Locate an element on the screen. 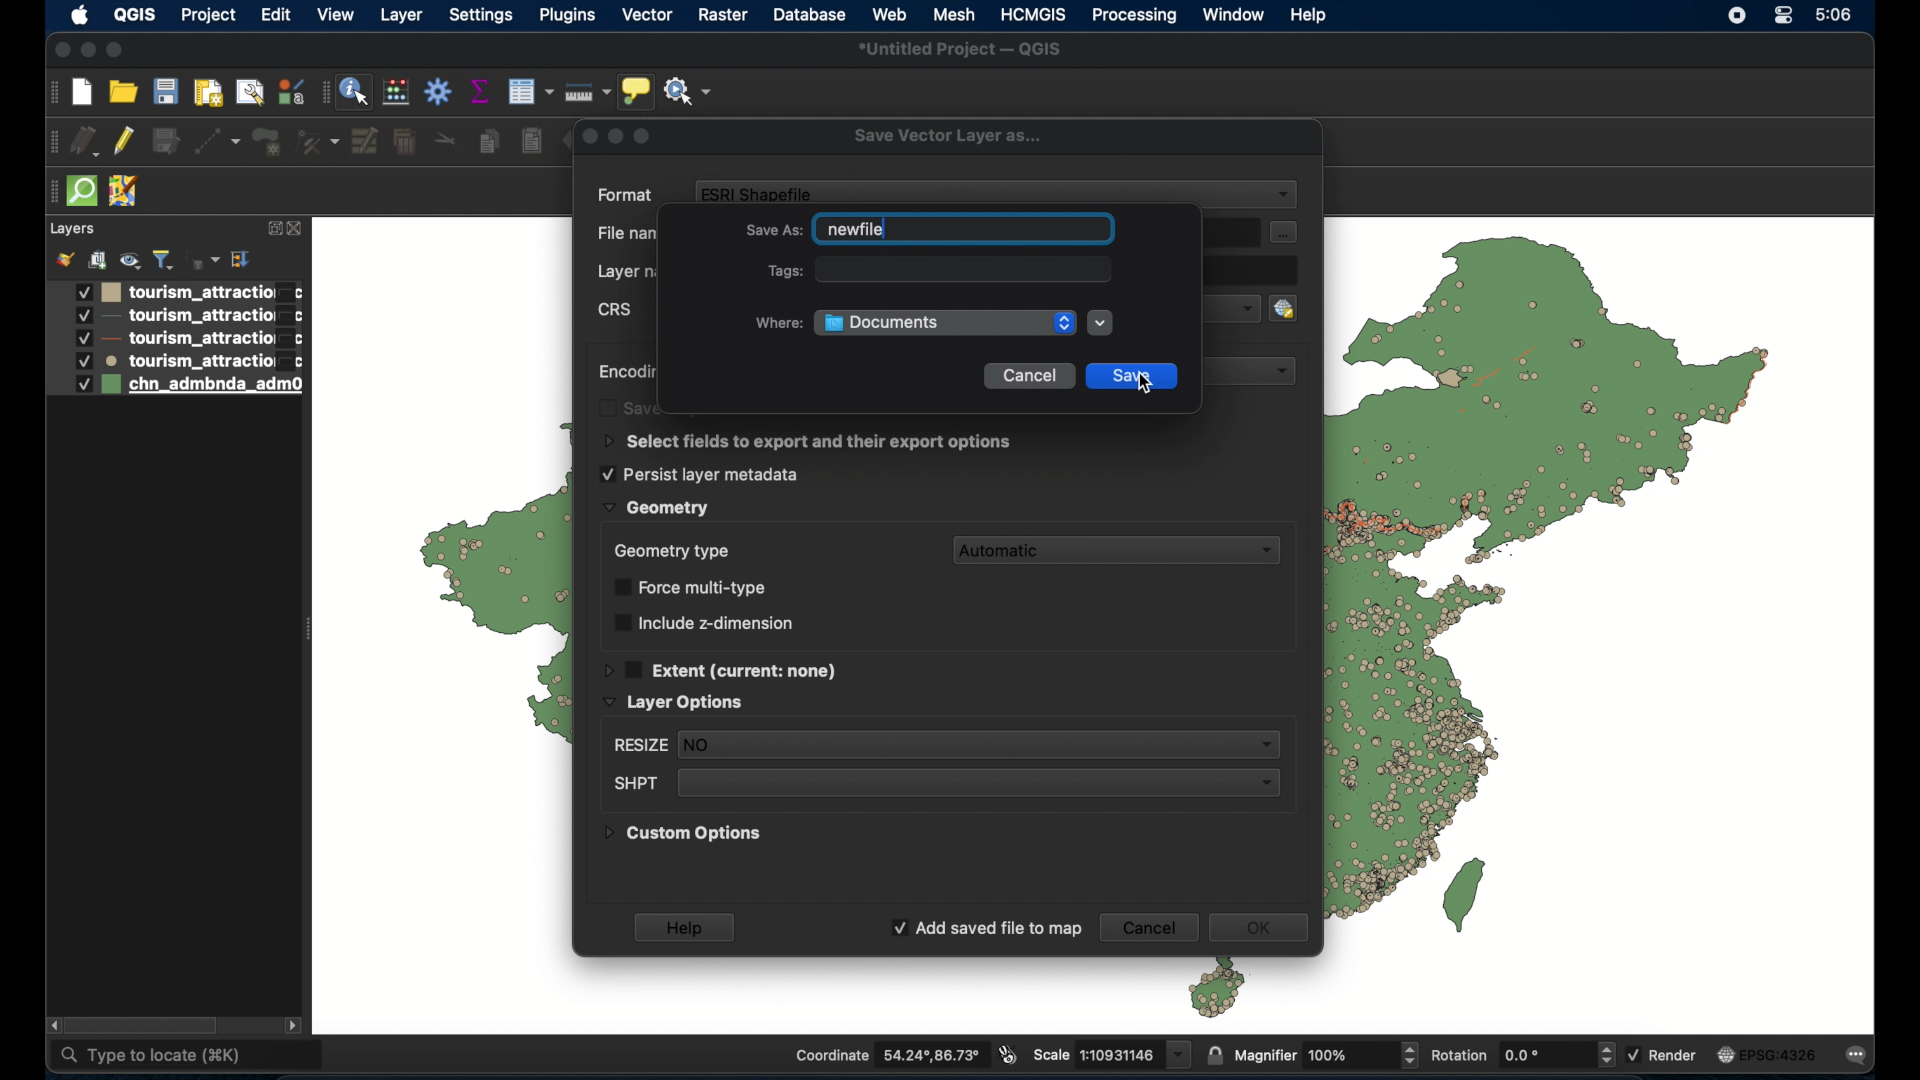 The height and width of the screenshot is (1080, 1920). control center is located at coordinates (1787, 17).